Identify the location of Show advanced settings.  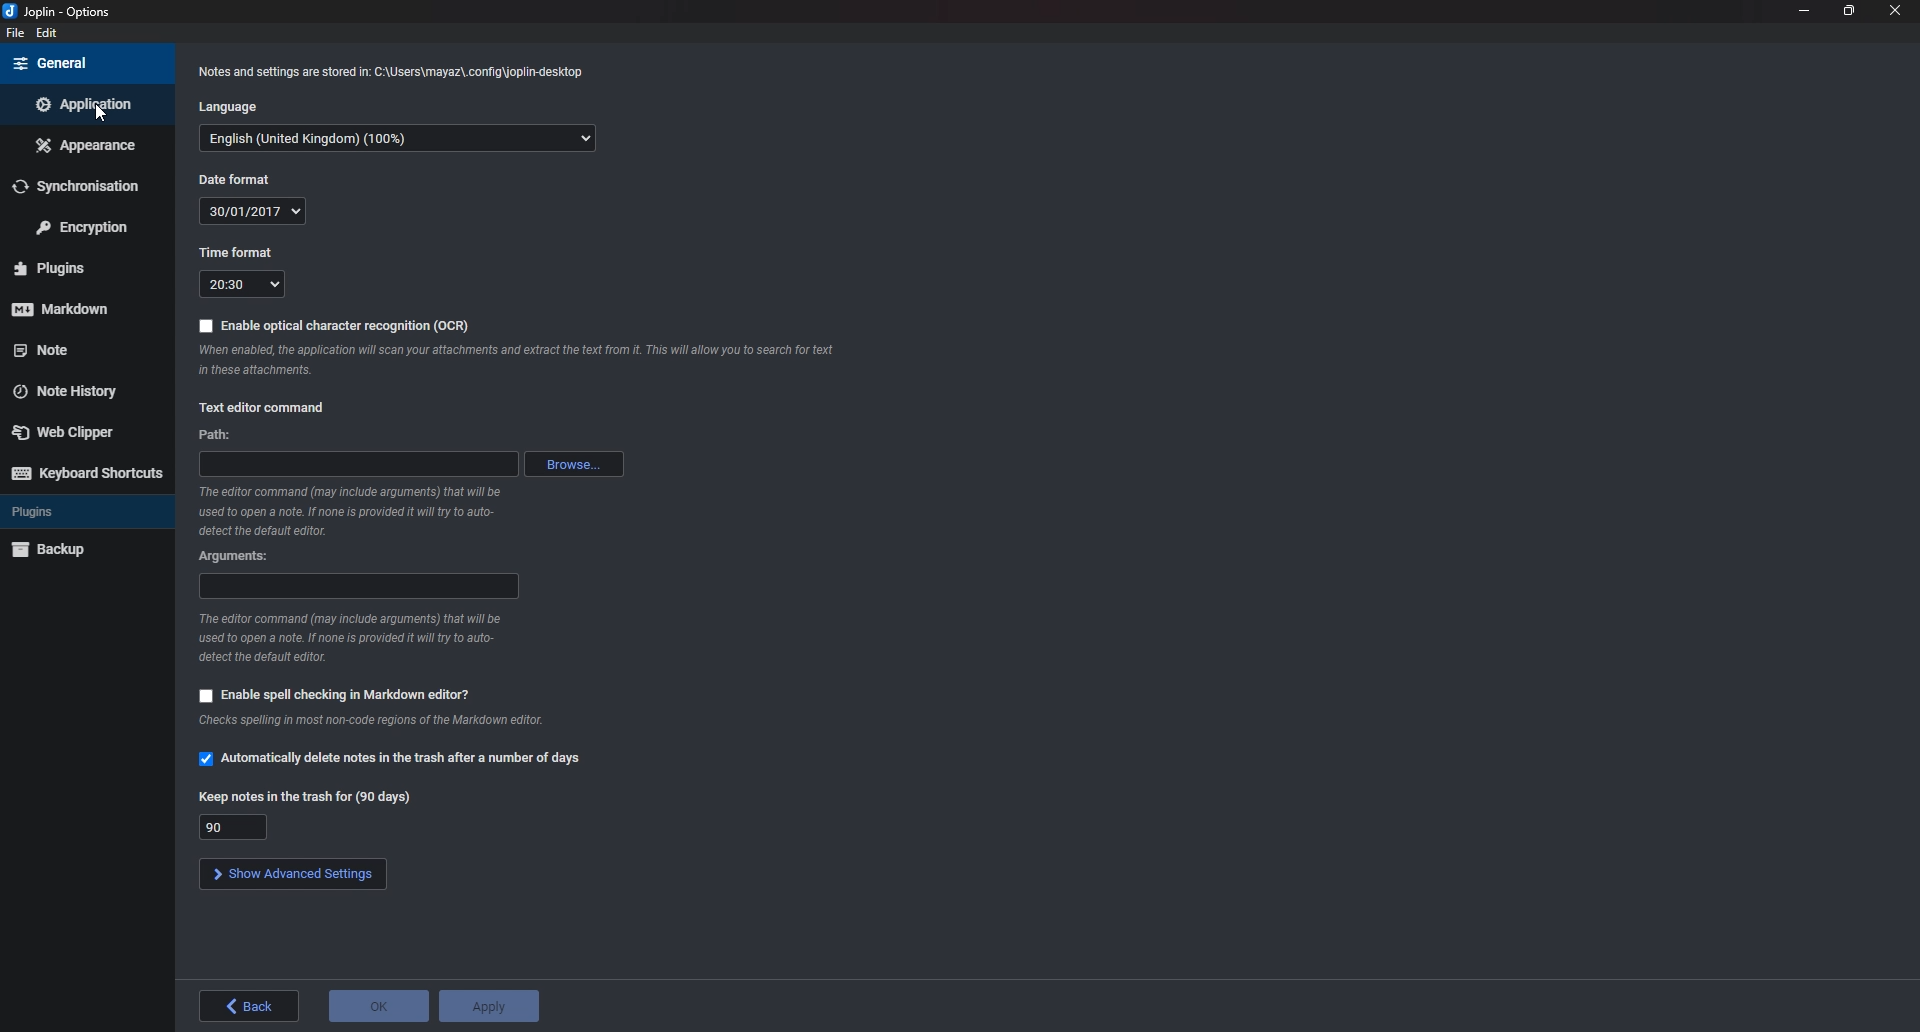
(291, 873).